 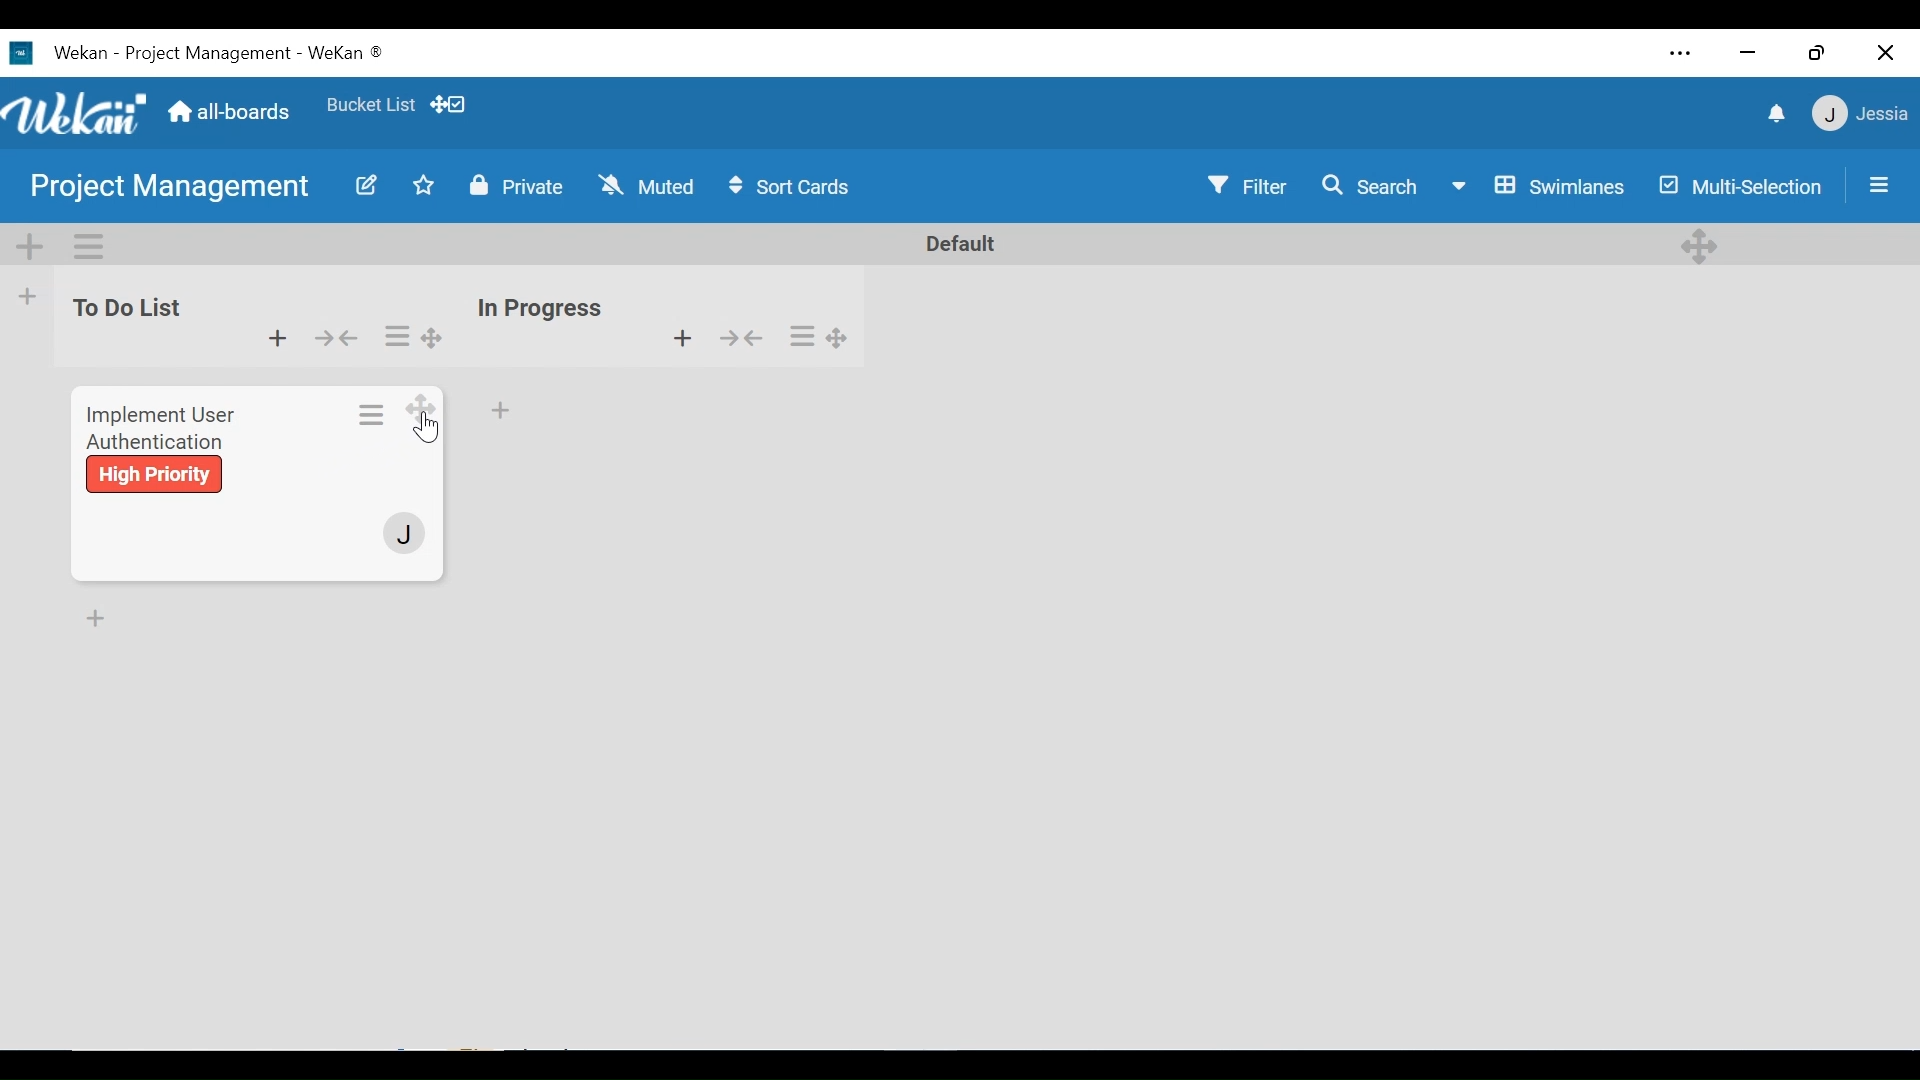 What do you see at coordinates (1814, 54) in the screenshot?
I see `Restore` at bounding box center [1814, 54].